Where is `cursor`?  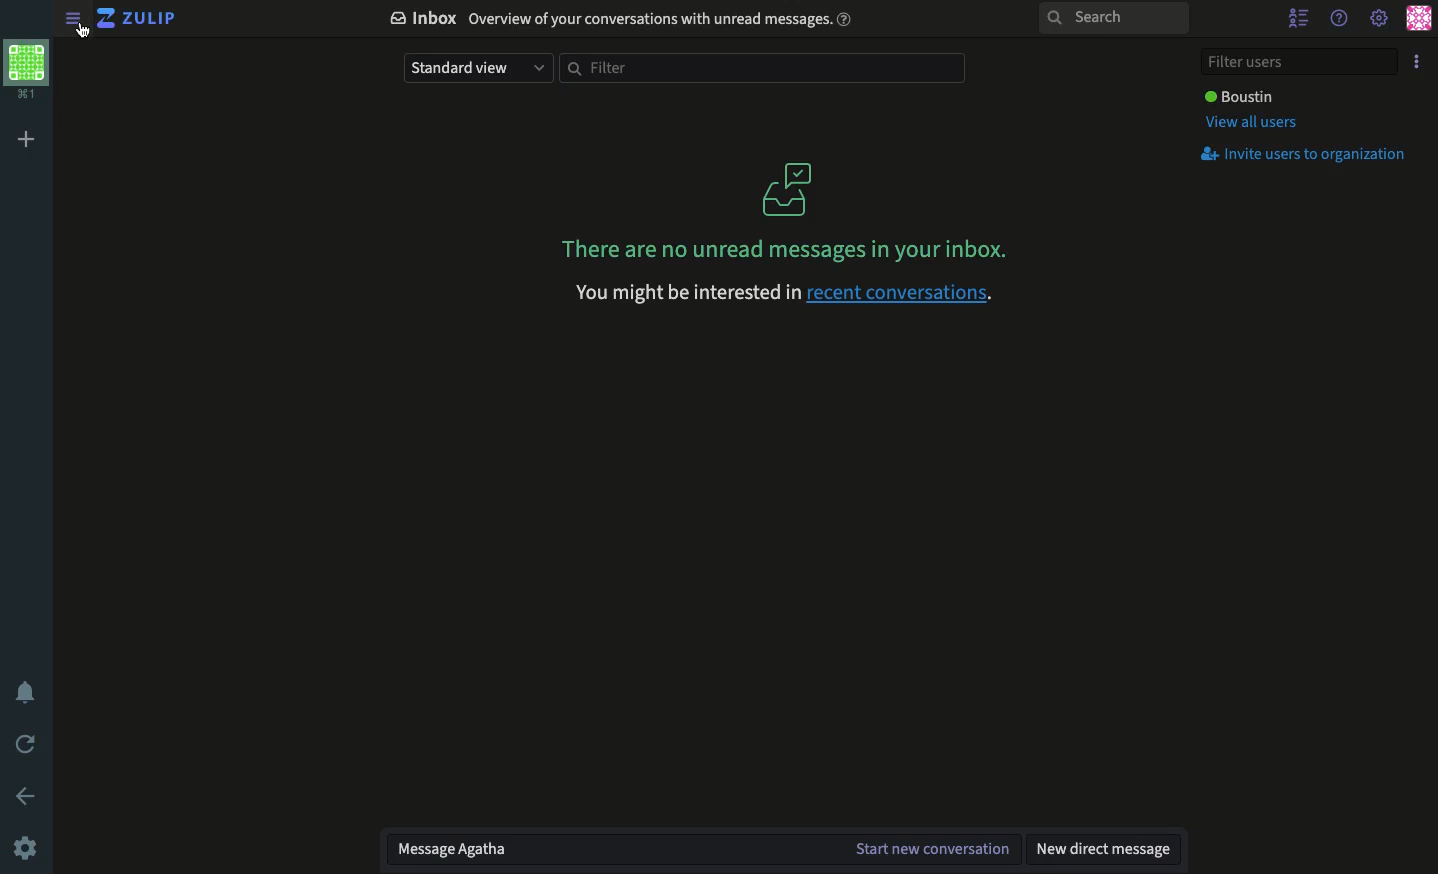 cursor is located at coordinates (90, 32).